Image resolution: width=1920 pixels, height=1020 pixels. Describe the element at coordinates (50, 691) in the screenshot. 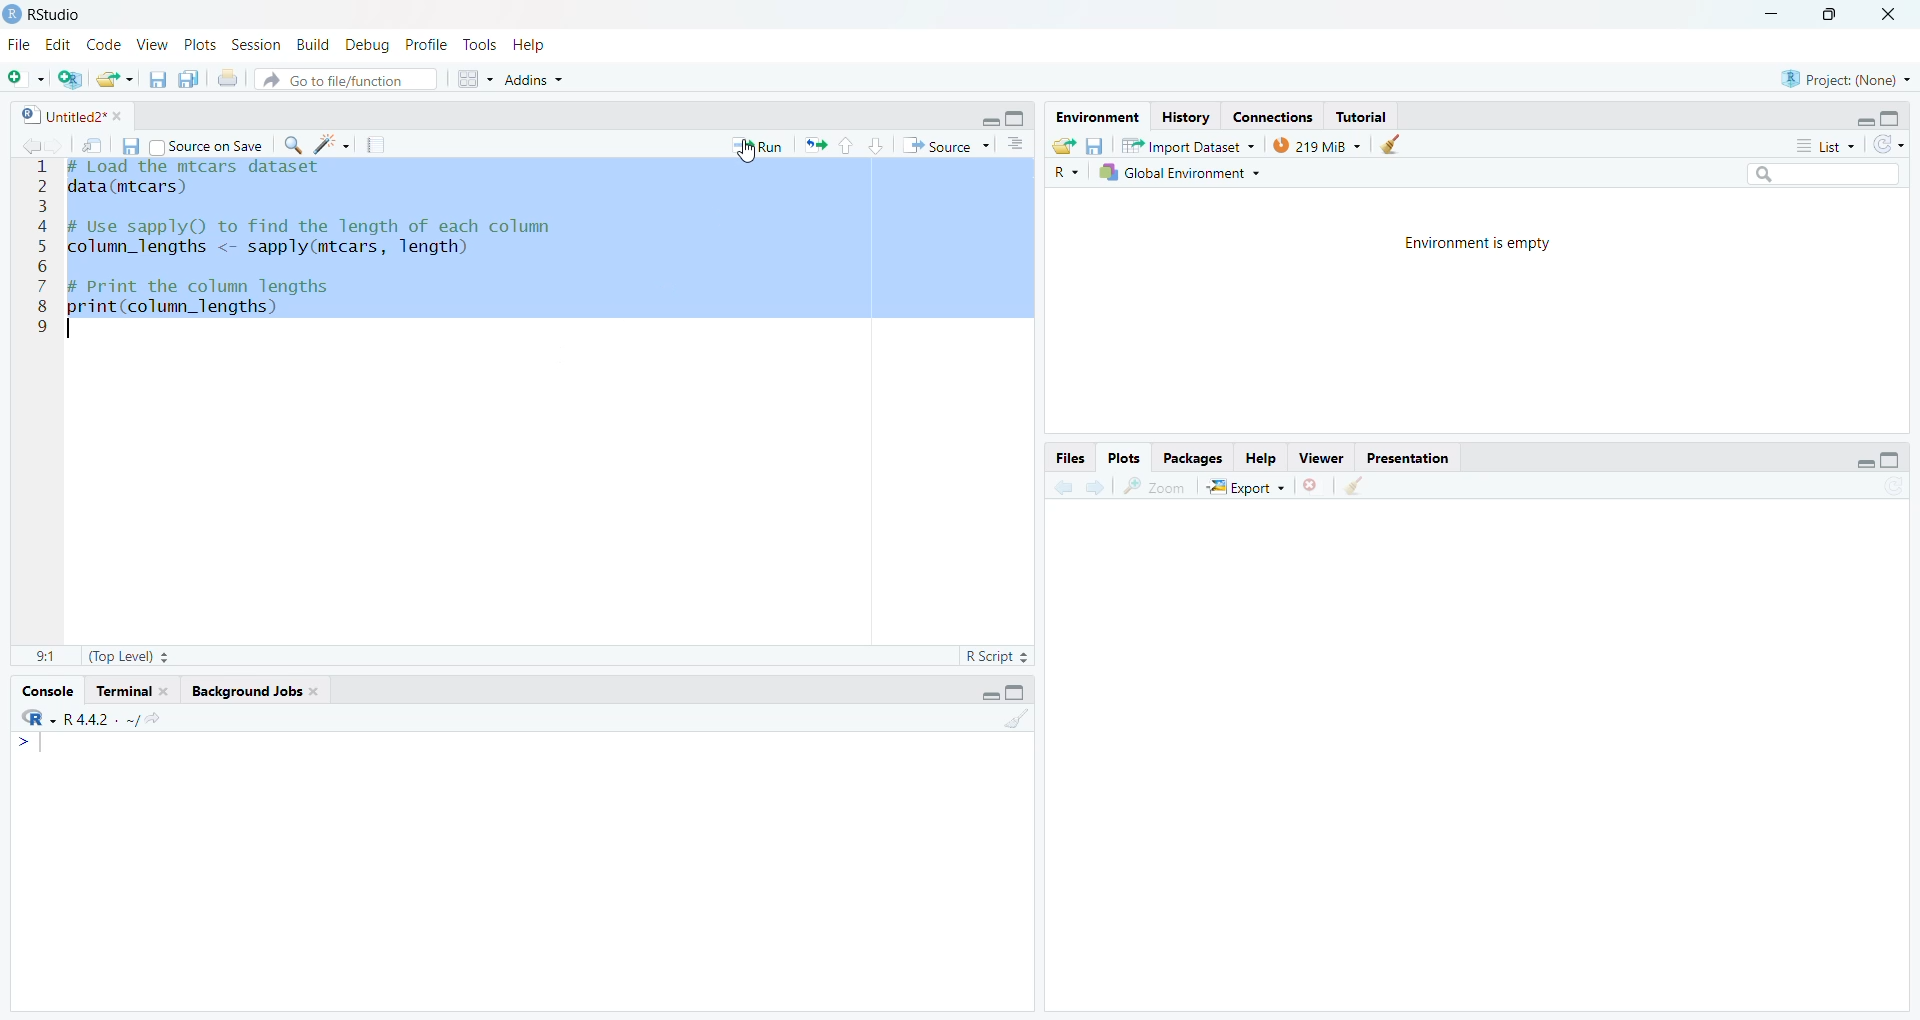

I see `Console` at that location.